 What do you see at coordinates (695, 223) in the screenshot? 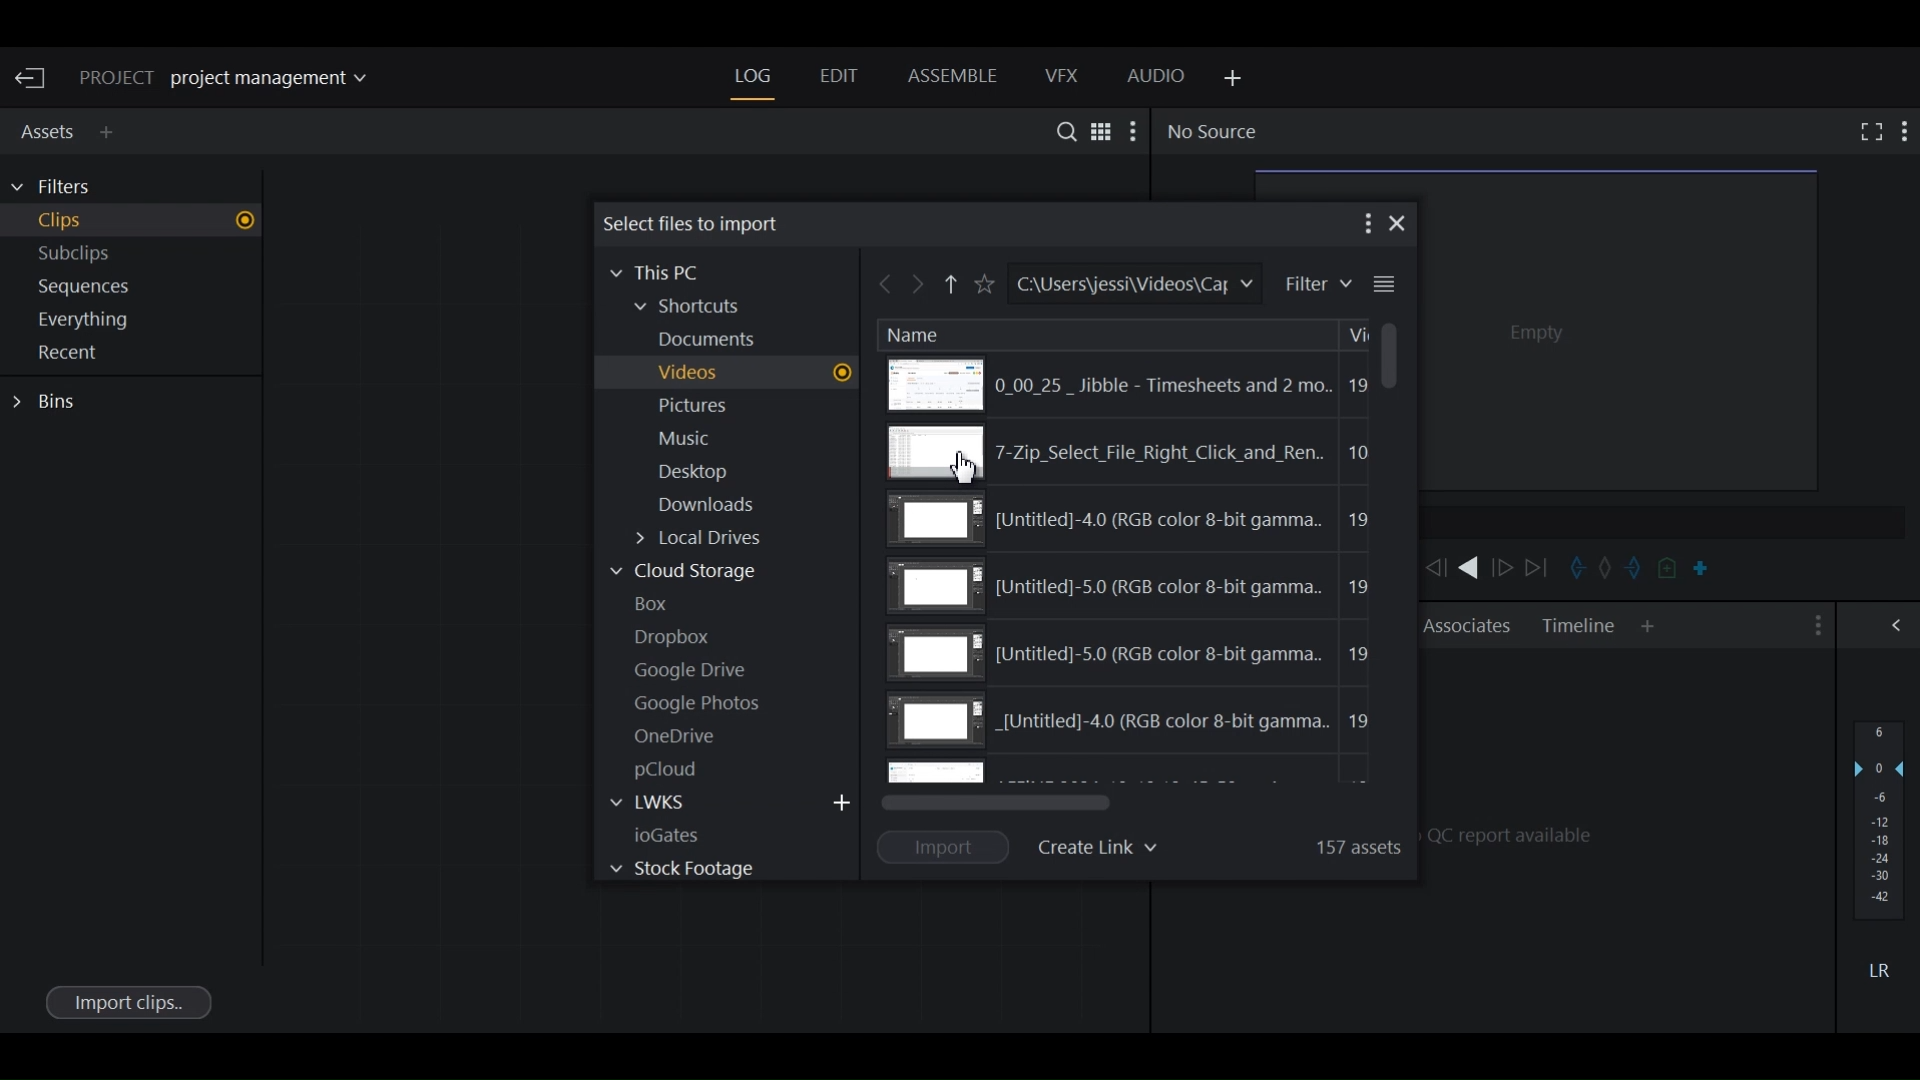
I see `Select files to import` at bounding box center [695, 223].